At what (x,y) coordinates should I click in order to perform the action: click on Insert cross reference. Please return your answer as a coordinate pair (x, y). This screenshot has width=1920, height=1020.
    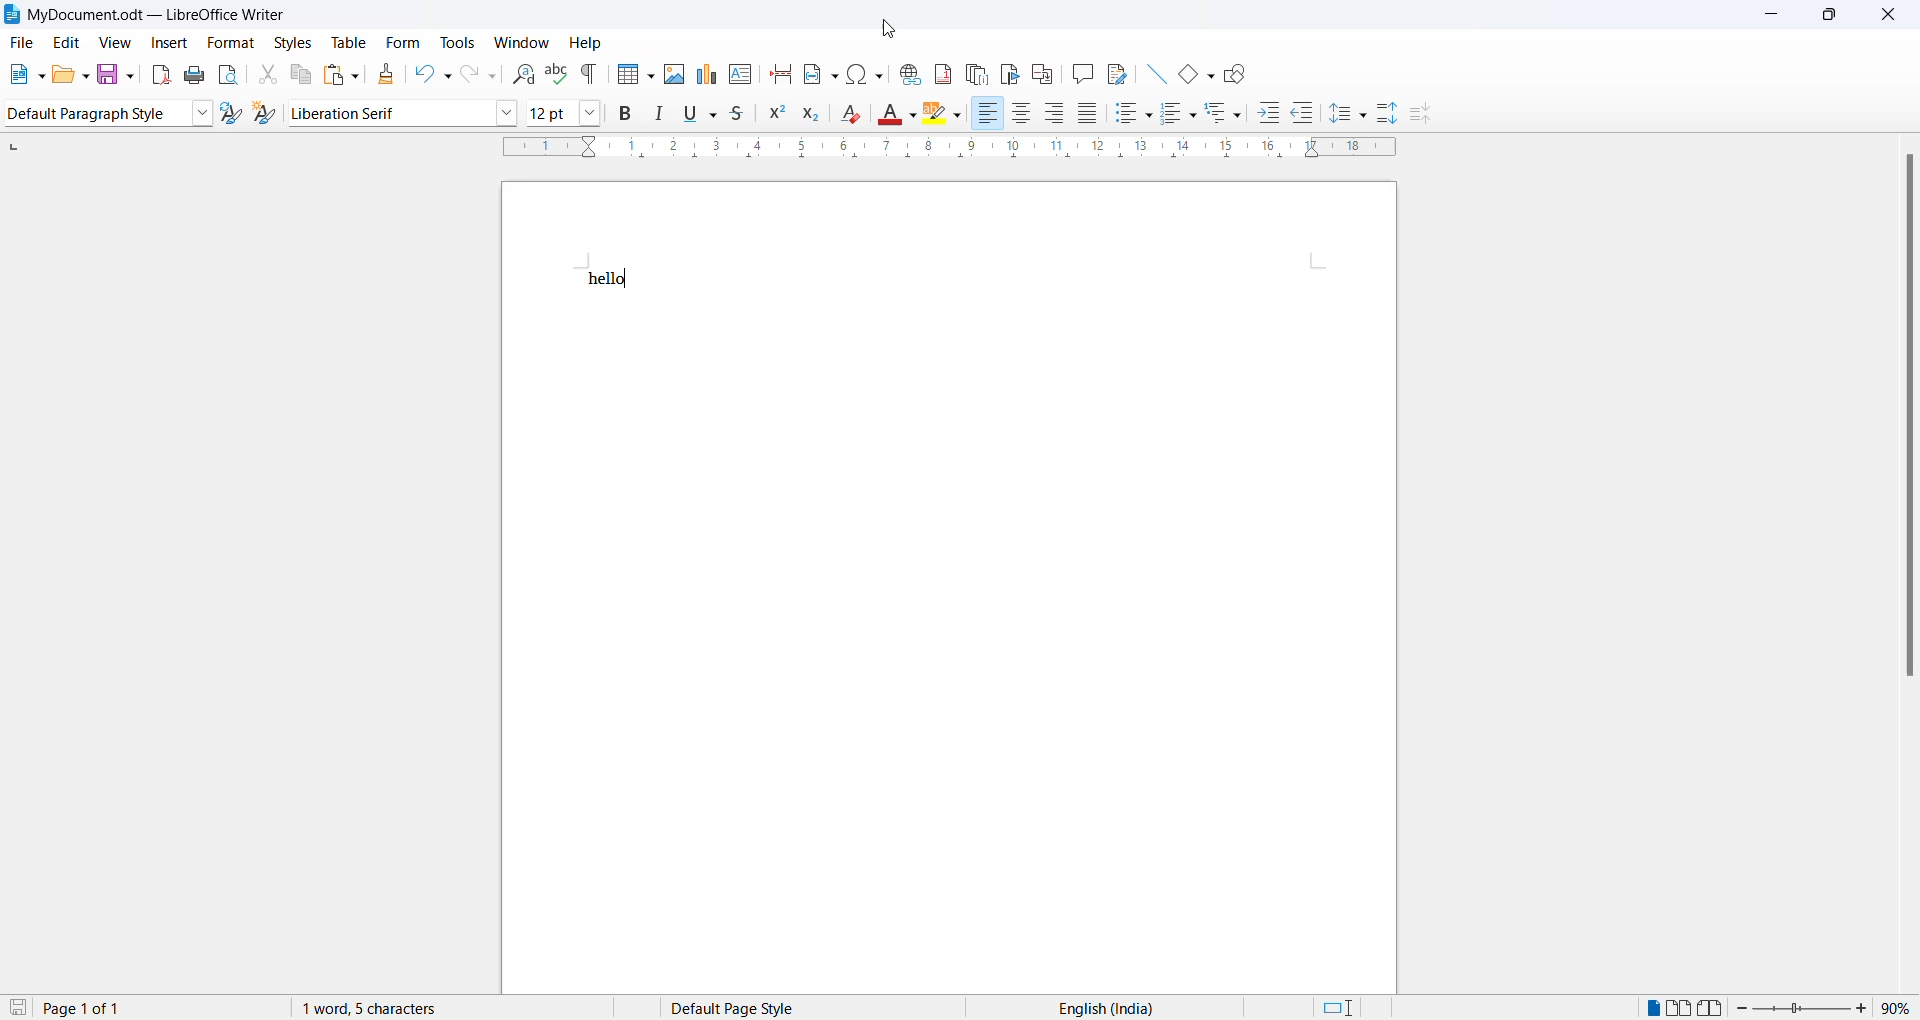
    Looking at the image, I should click on (1040, 75).